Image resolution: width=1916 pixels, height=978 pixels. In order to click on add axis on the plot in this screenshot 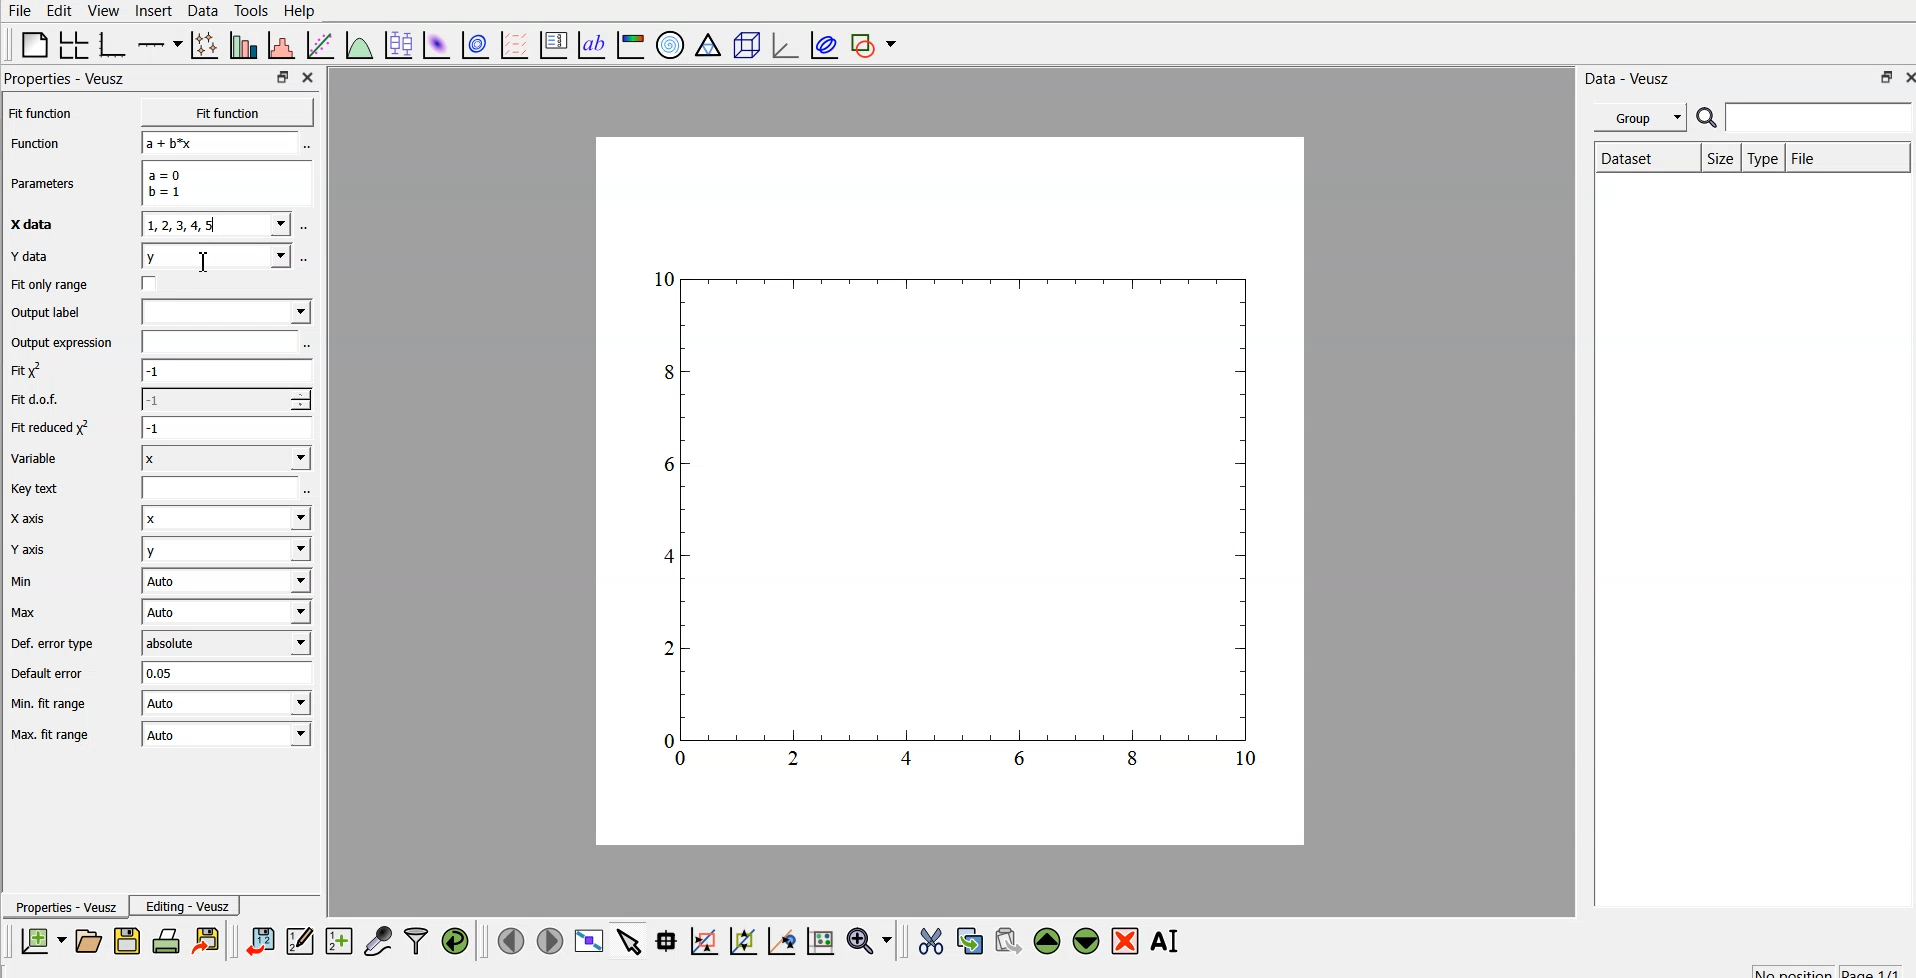, I will do `click(160, 45)`.